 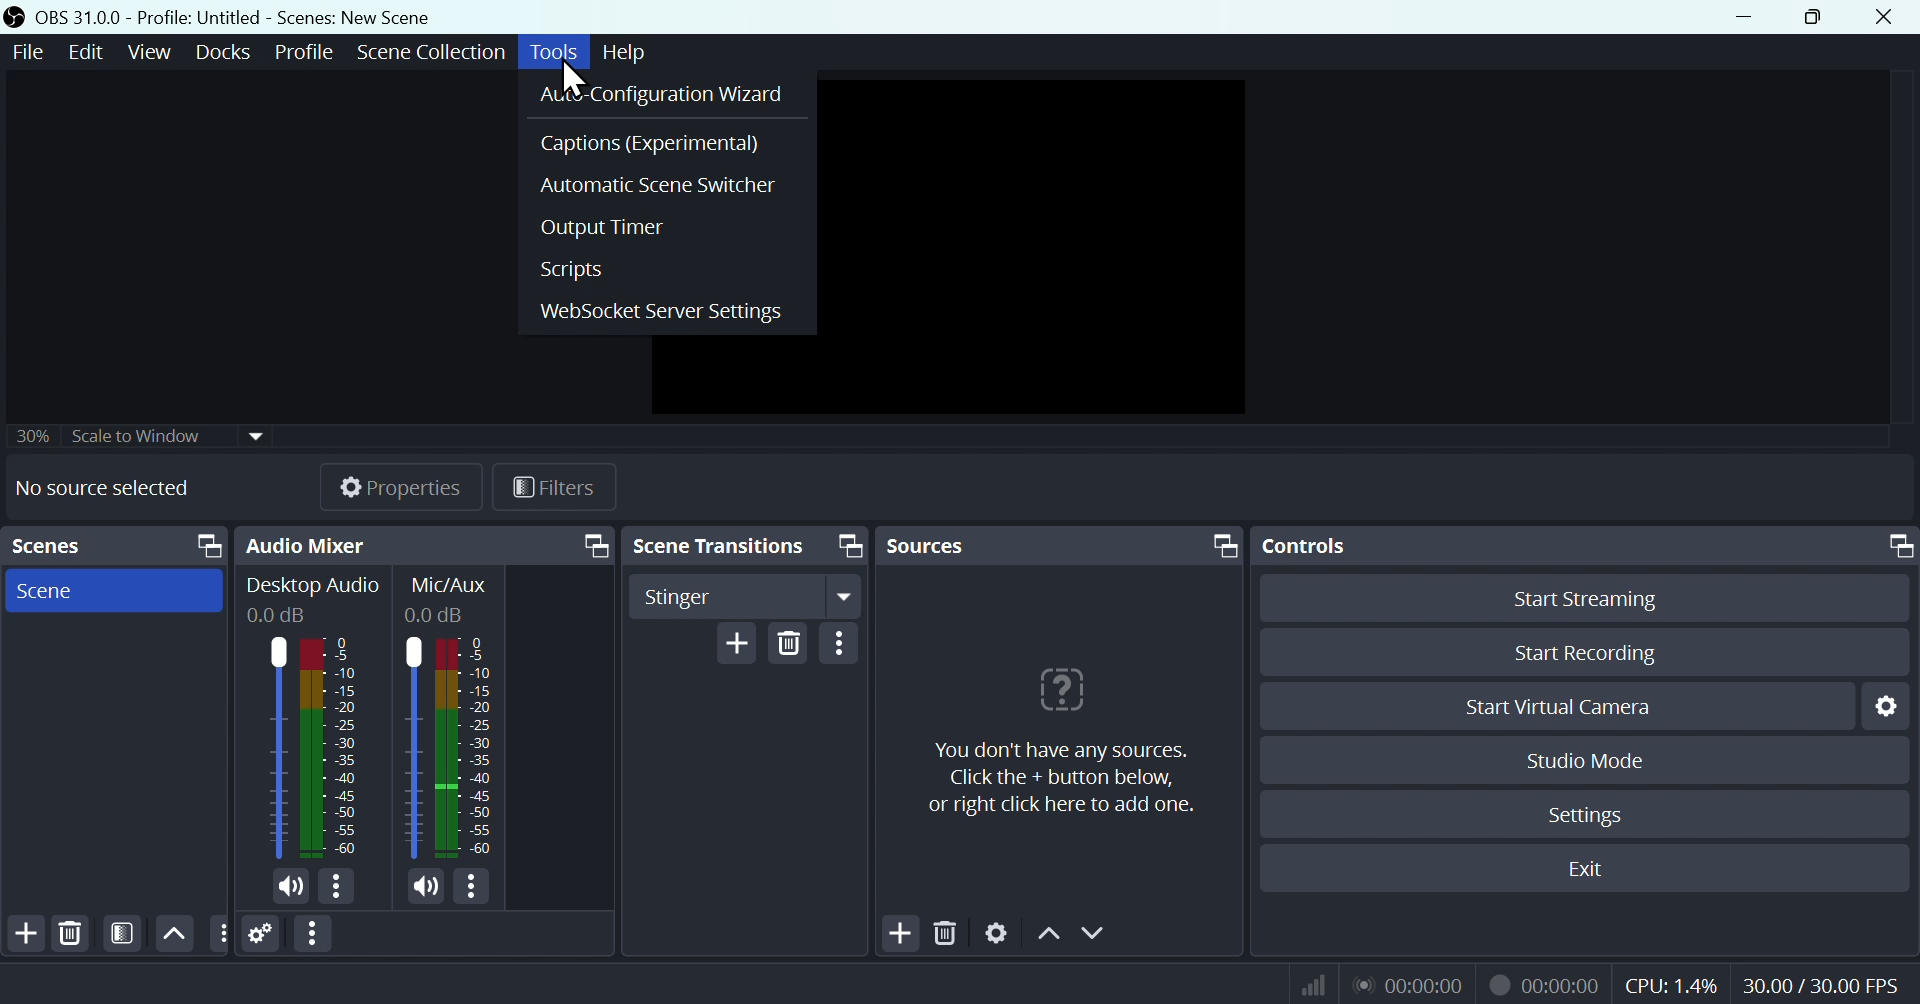 What do you see at coordinates (315, 934) in the screenshot?
I see `Option` at bounding box center [315, 934].